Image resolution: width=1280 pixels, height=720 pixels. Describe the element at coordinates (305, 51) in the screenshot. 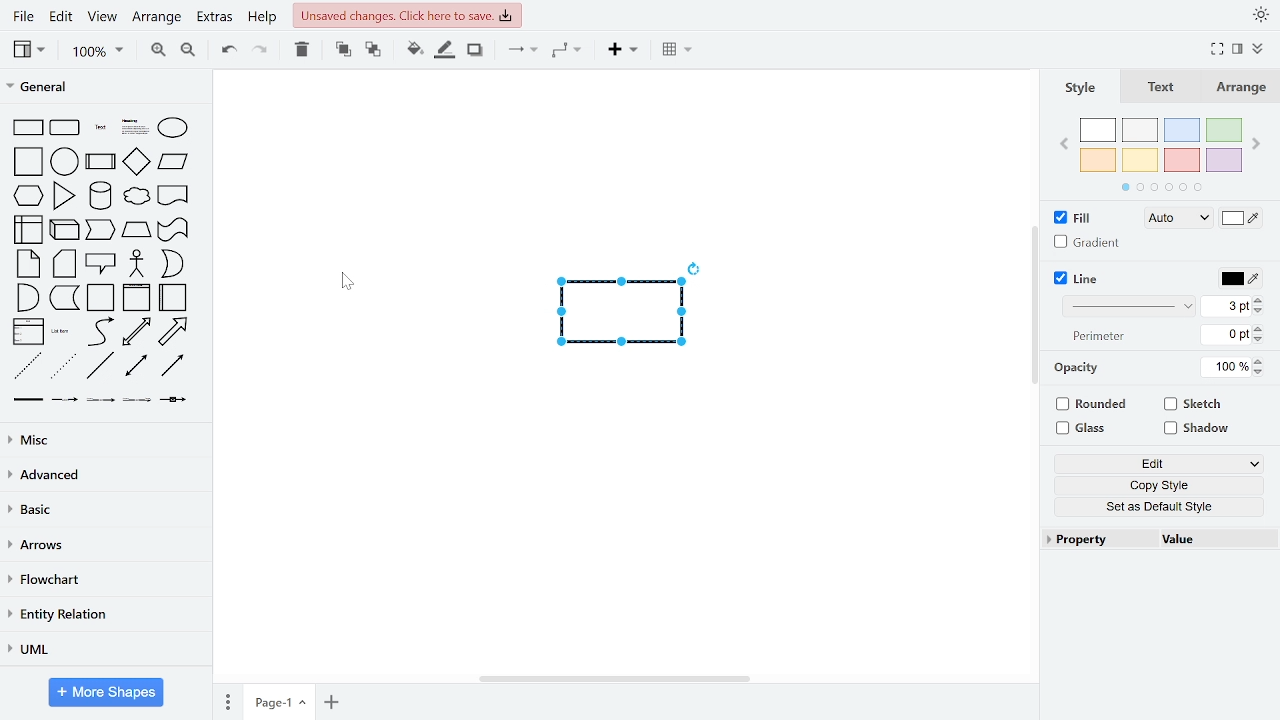

I see `delete` at that location.